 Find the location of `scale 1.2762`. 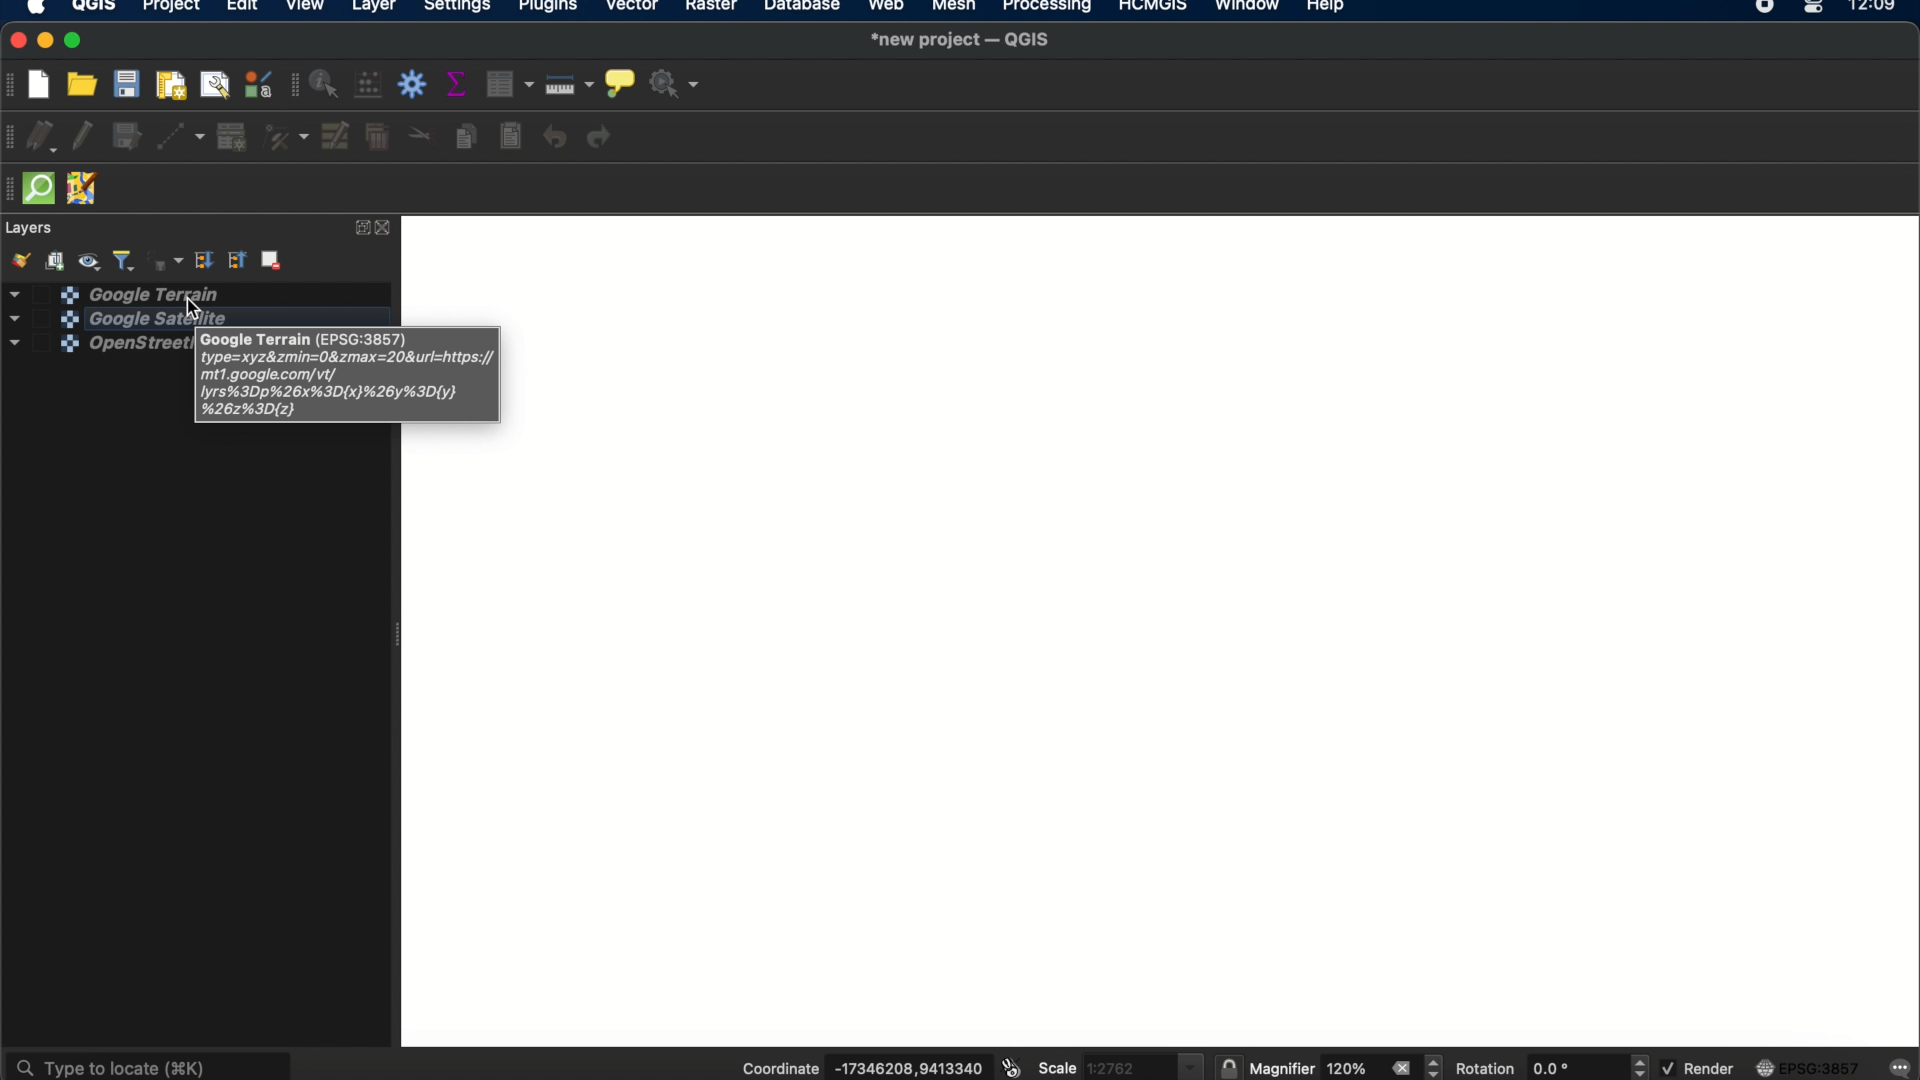

scale 1.2762 is located at coordinates (1119, 1064).